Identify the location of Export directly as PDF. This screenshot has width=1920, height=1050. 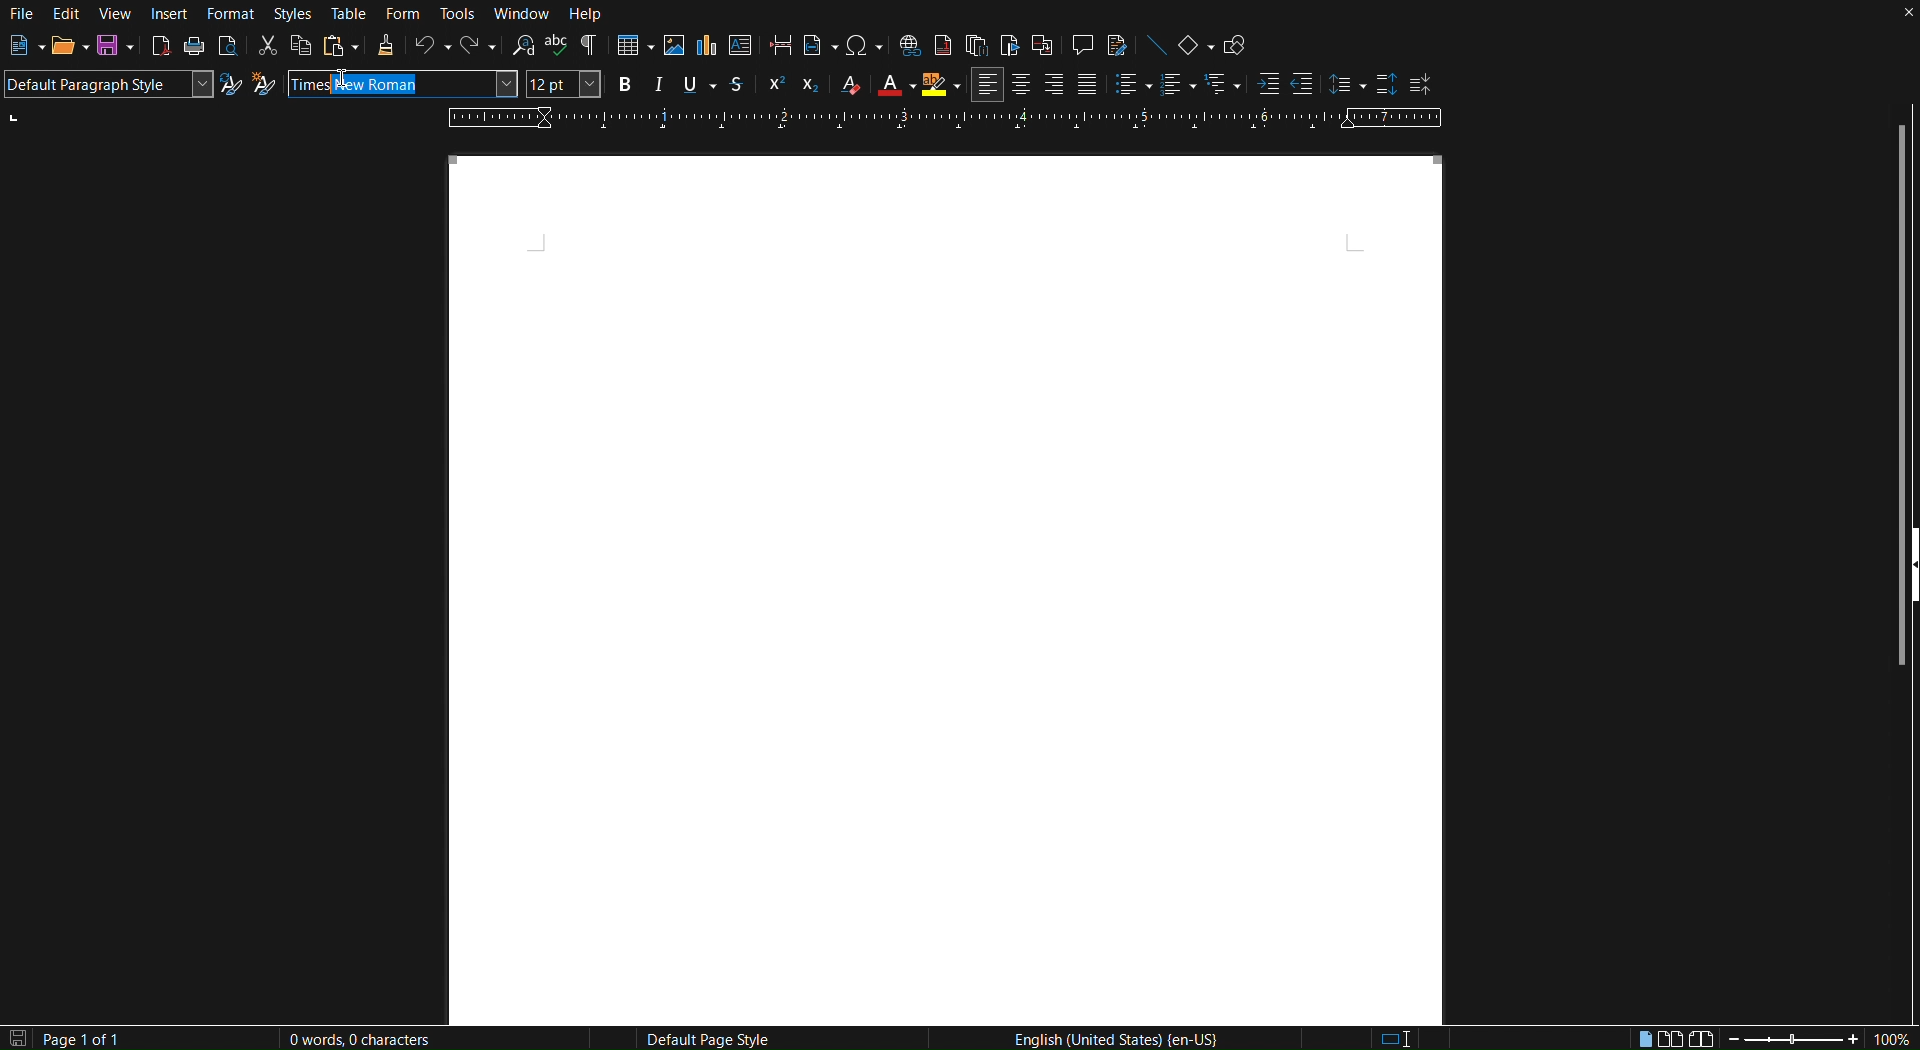
(161, 48).